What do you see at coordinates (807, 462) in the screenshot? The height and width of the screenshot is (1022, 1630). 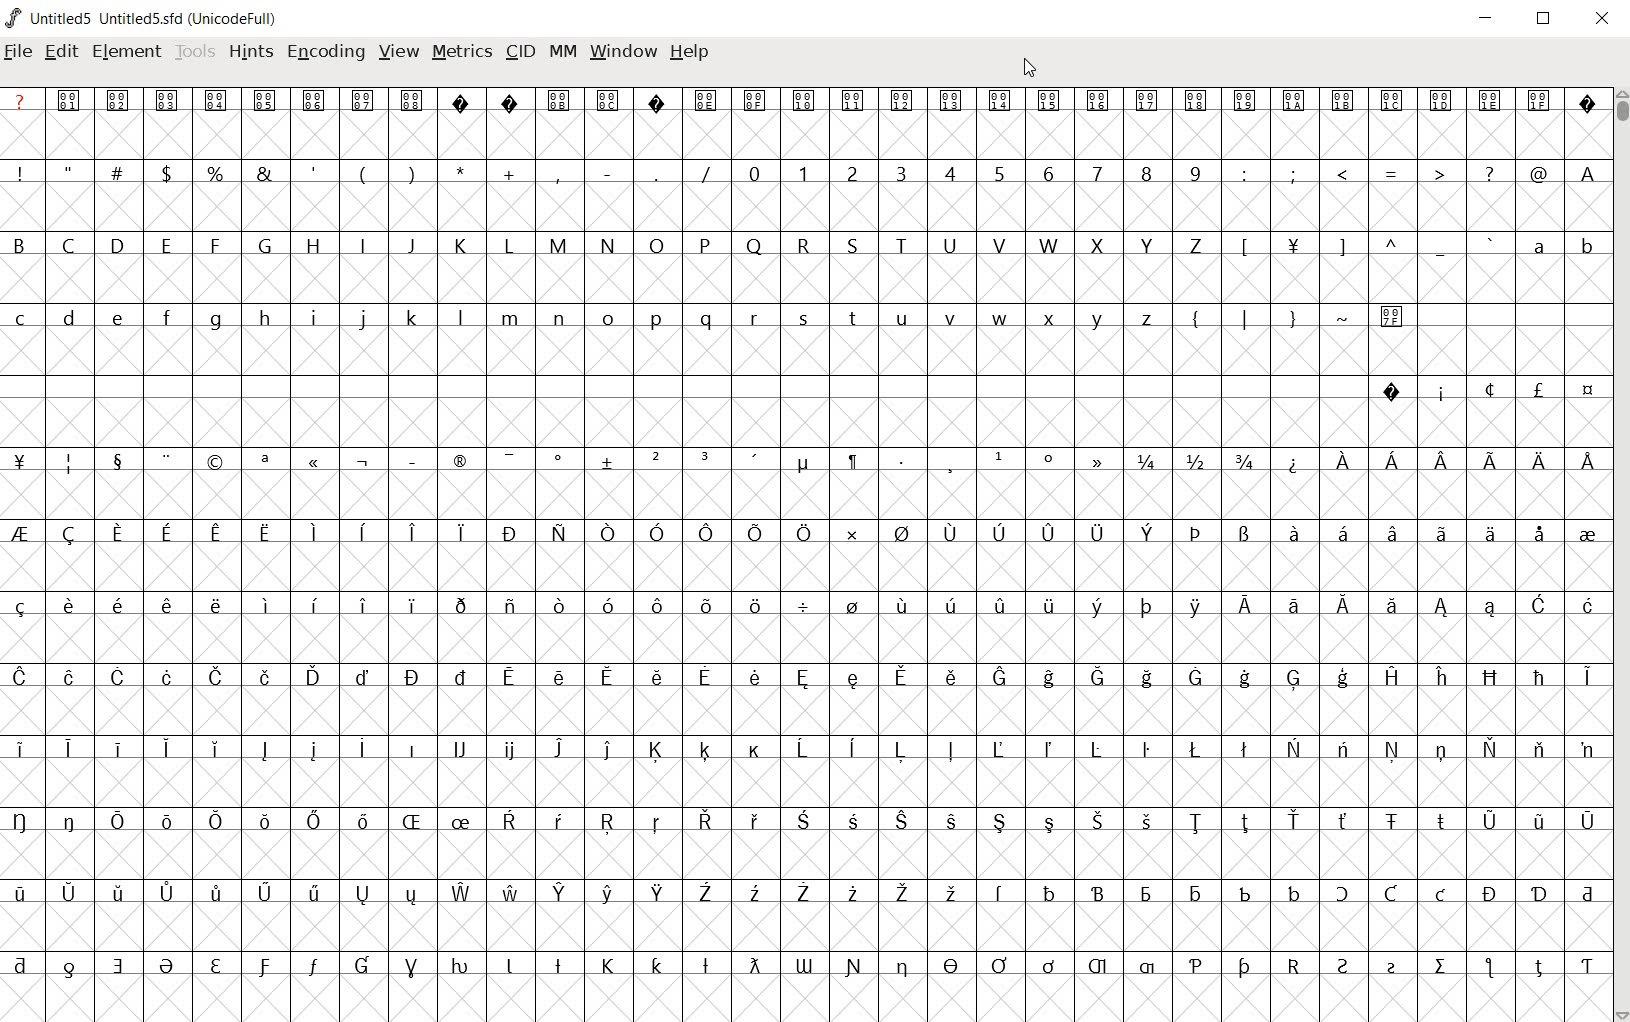 I see `Symbol` at bounding box center [807, 462].